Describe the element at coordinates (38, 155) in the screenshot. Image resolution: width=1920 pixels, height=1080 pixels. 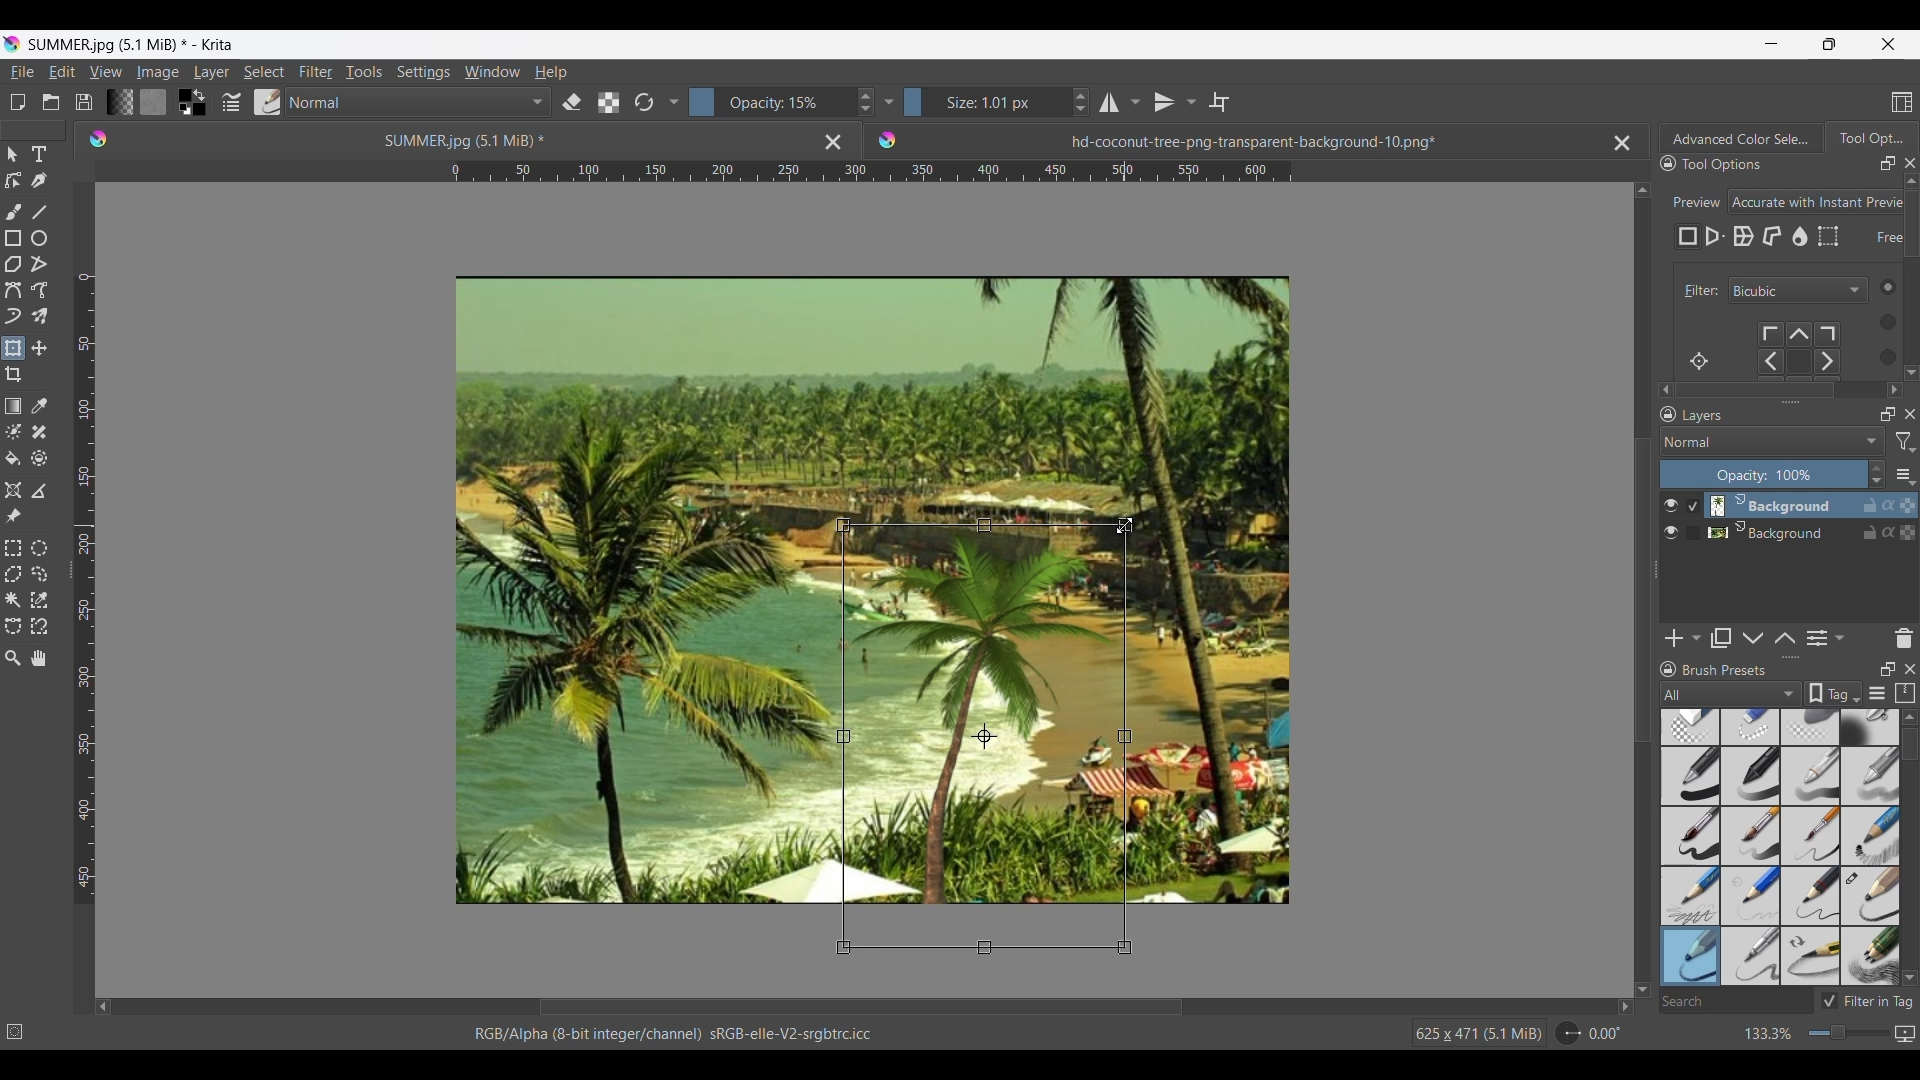
I see `Text tool` at that location.